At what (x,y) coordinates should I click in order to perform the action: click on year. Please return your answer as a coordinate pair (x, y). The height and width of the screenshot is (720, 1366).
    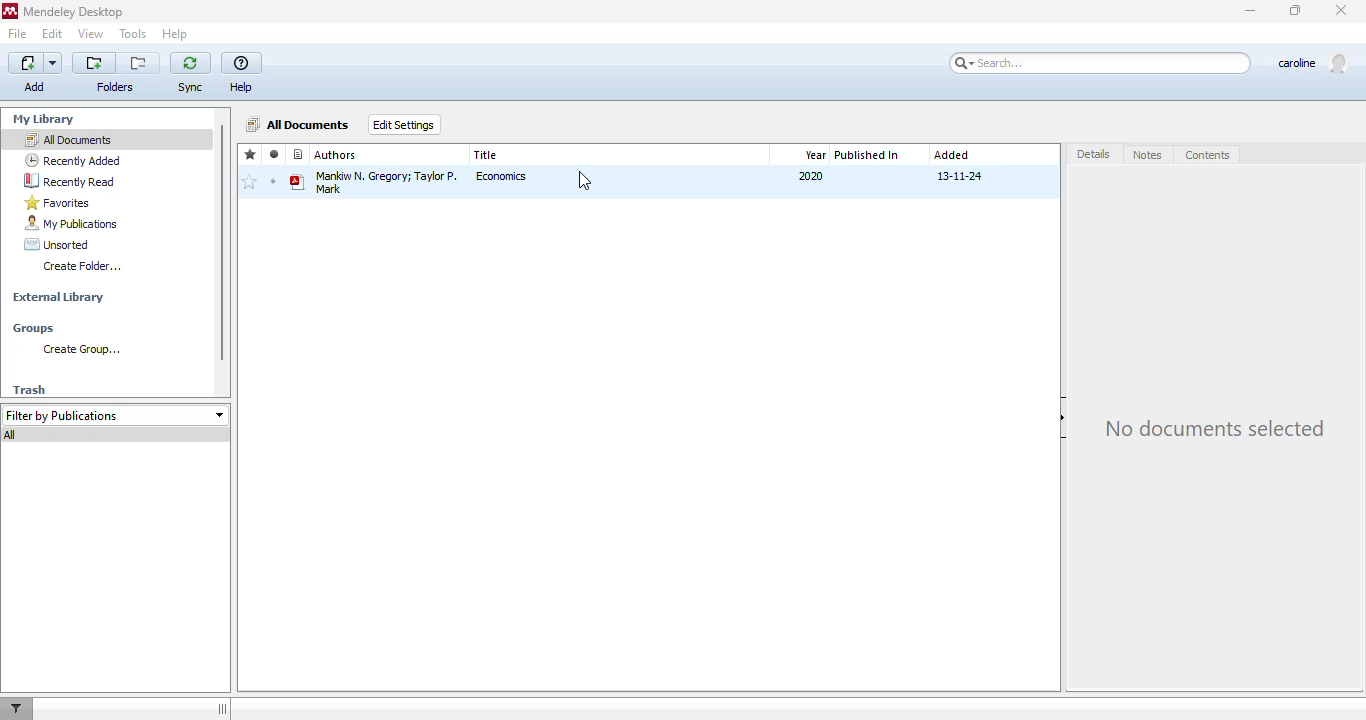
    Looking at the image, I should click on (814, 154).